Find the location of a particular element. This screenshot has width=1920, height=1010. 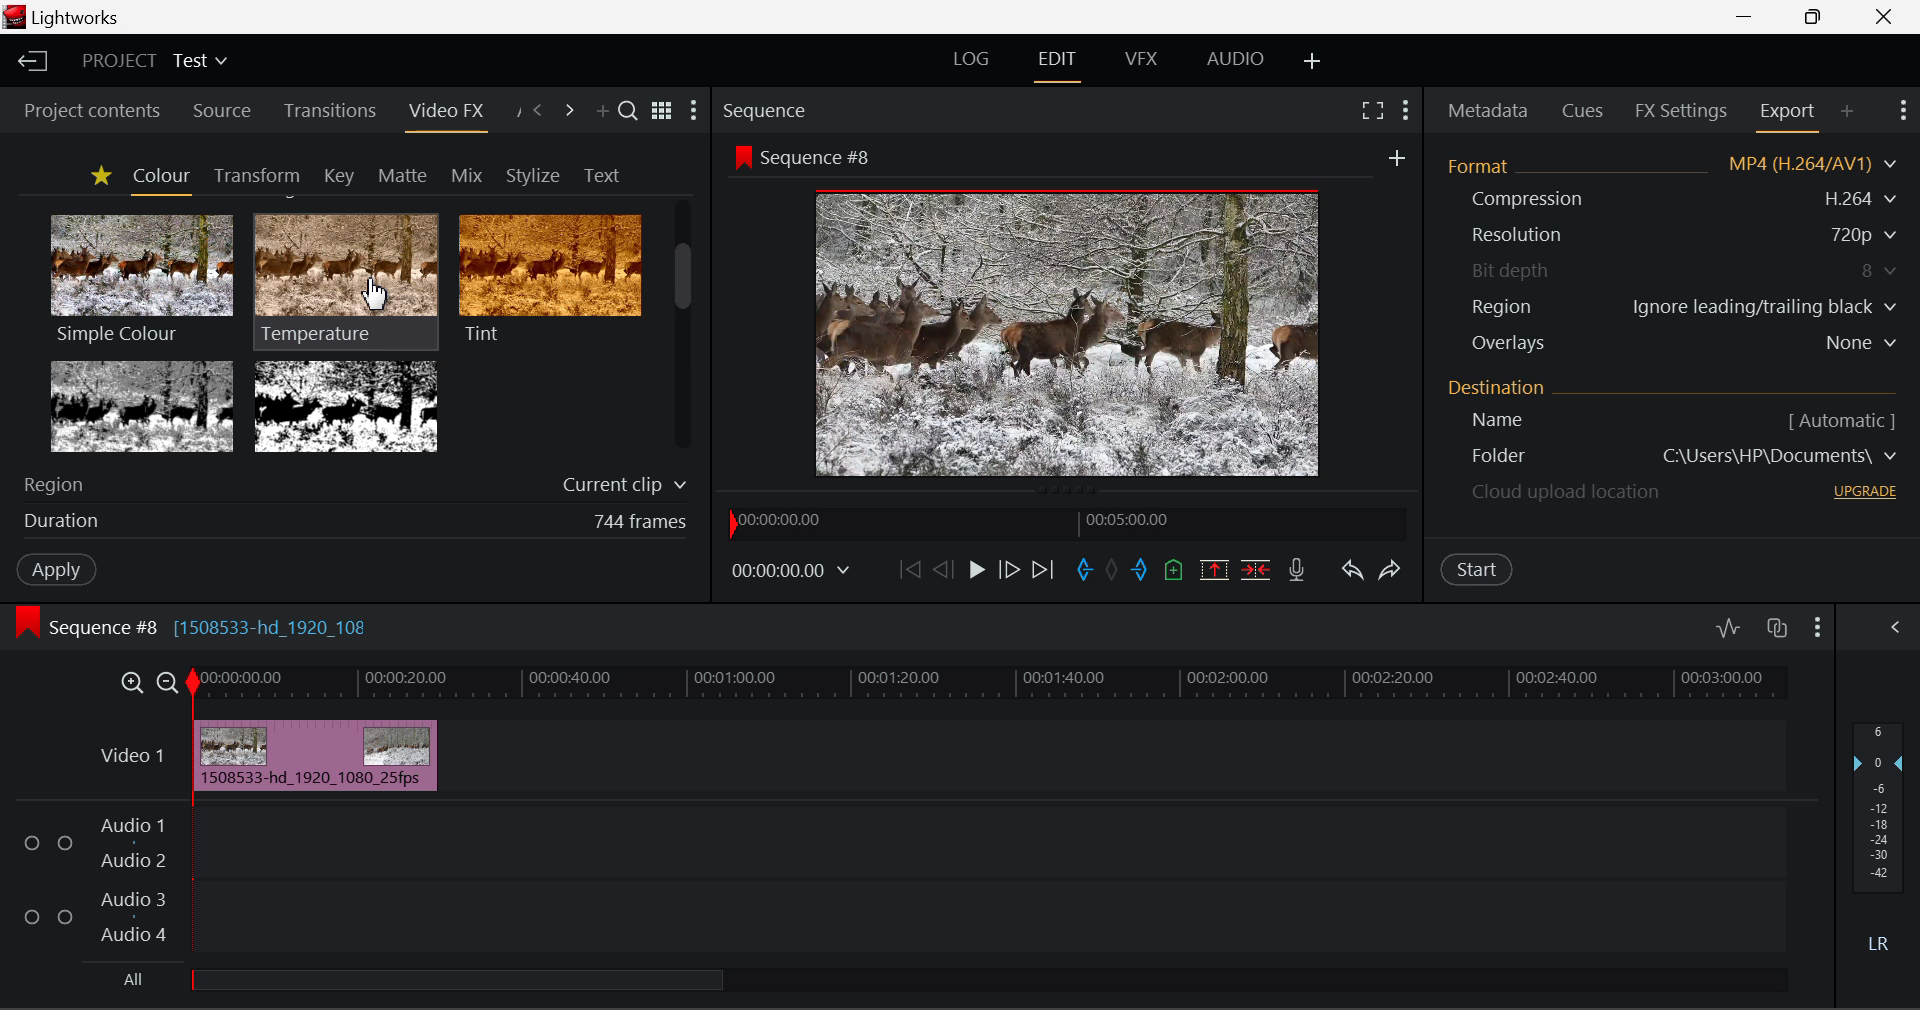

AUDIO Layout is located at coordinates (1235, 58).